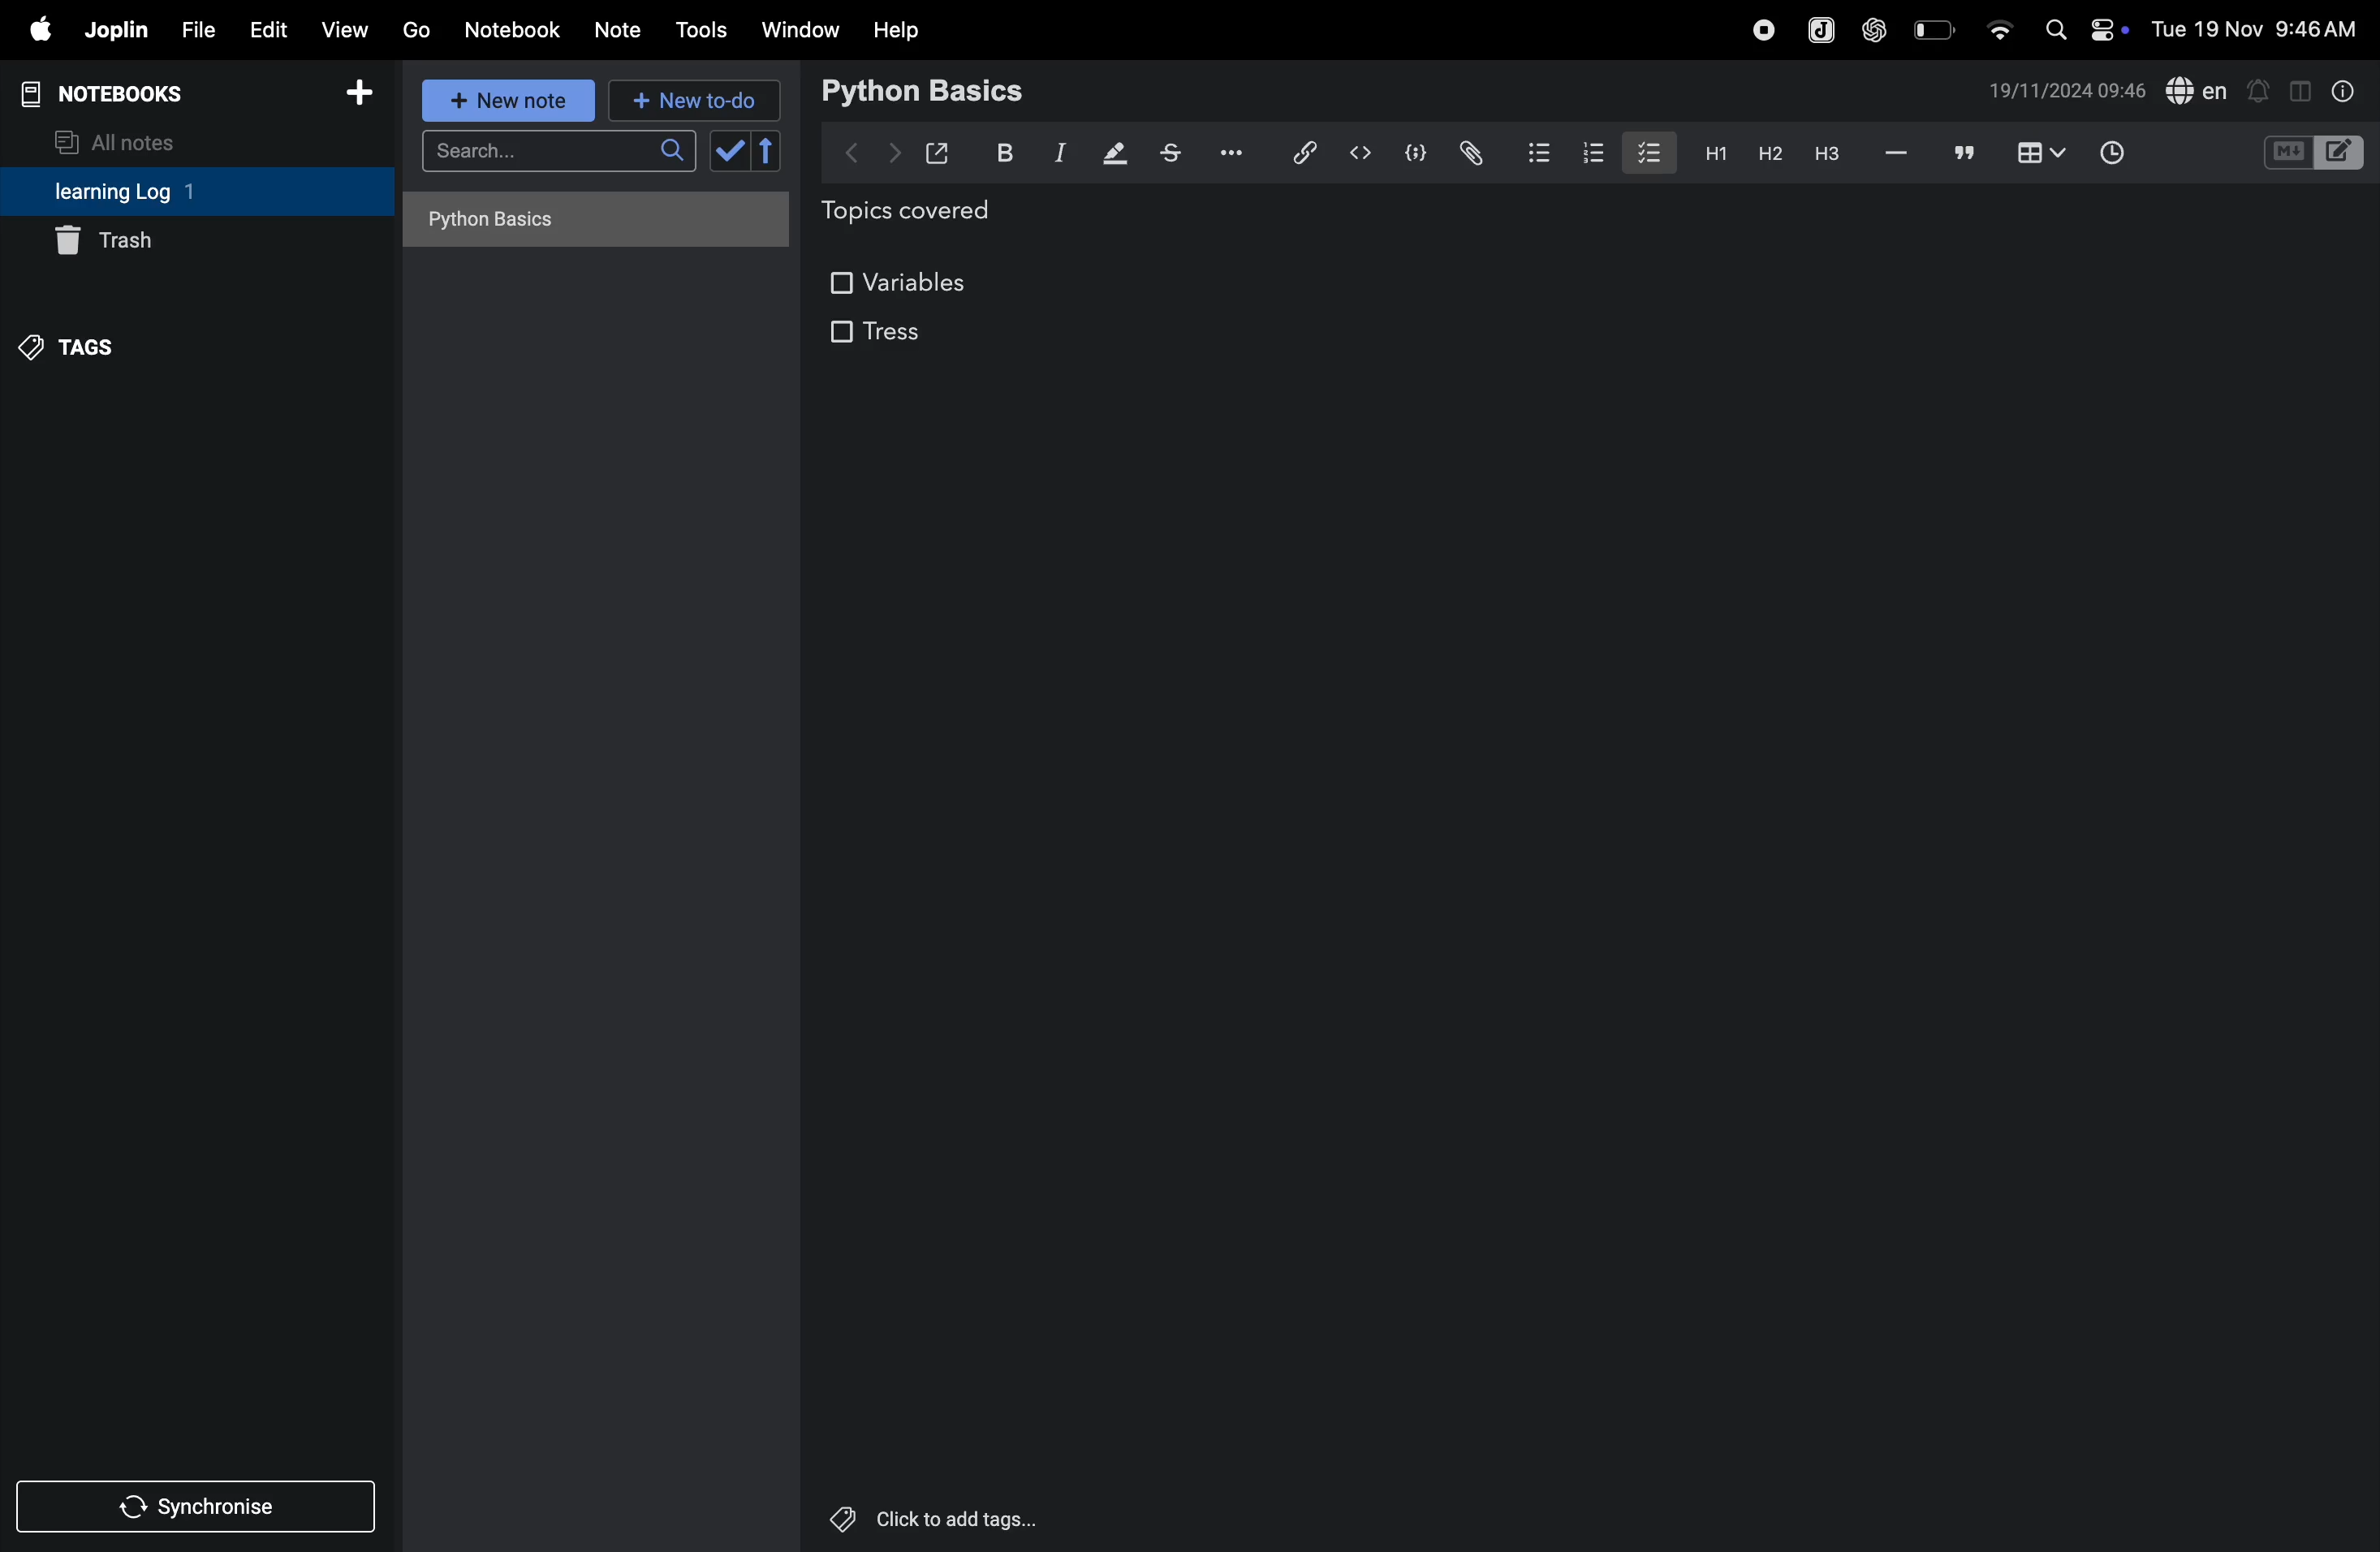 The width and height of the screenshot is (2380, 1552). Describe the element at coordinates (1965, 155) in the screenshot. I see `comment` at that location.